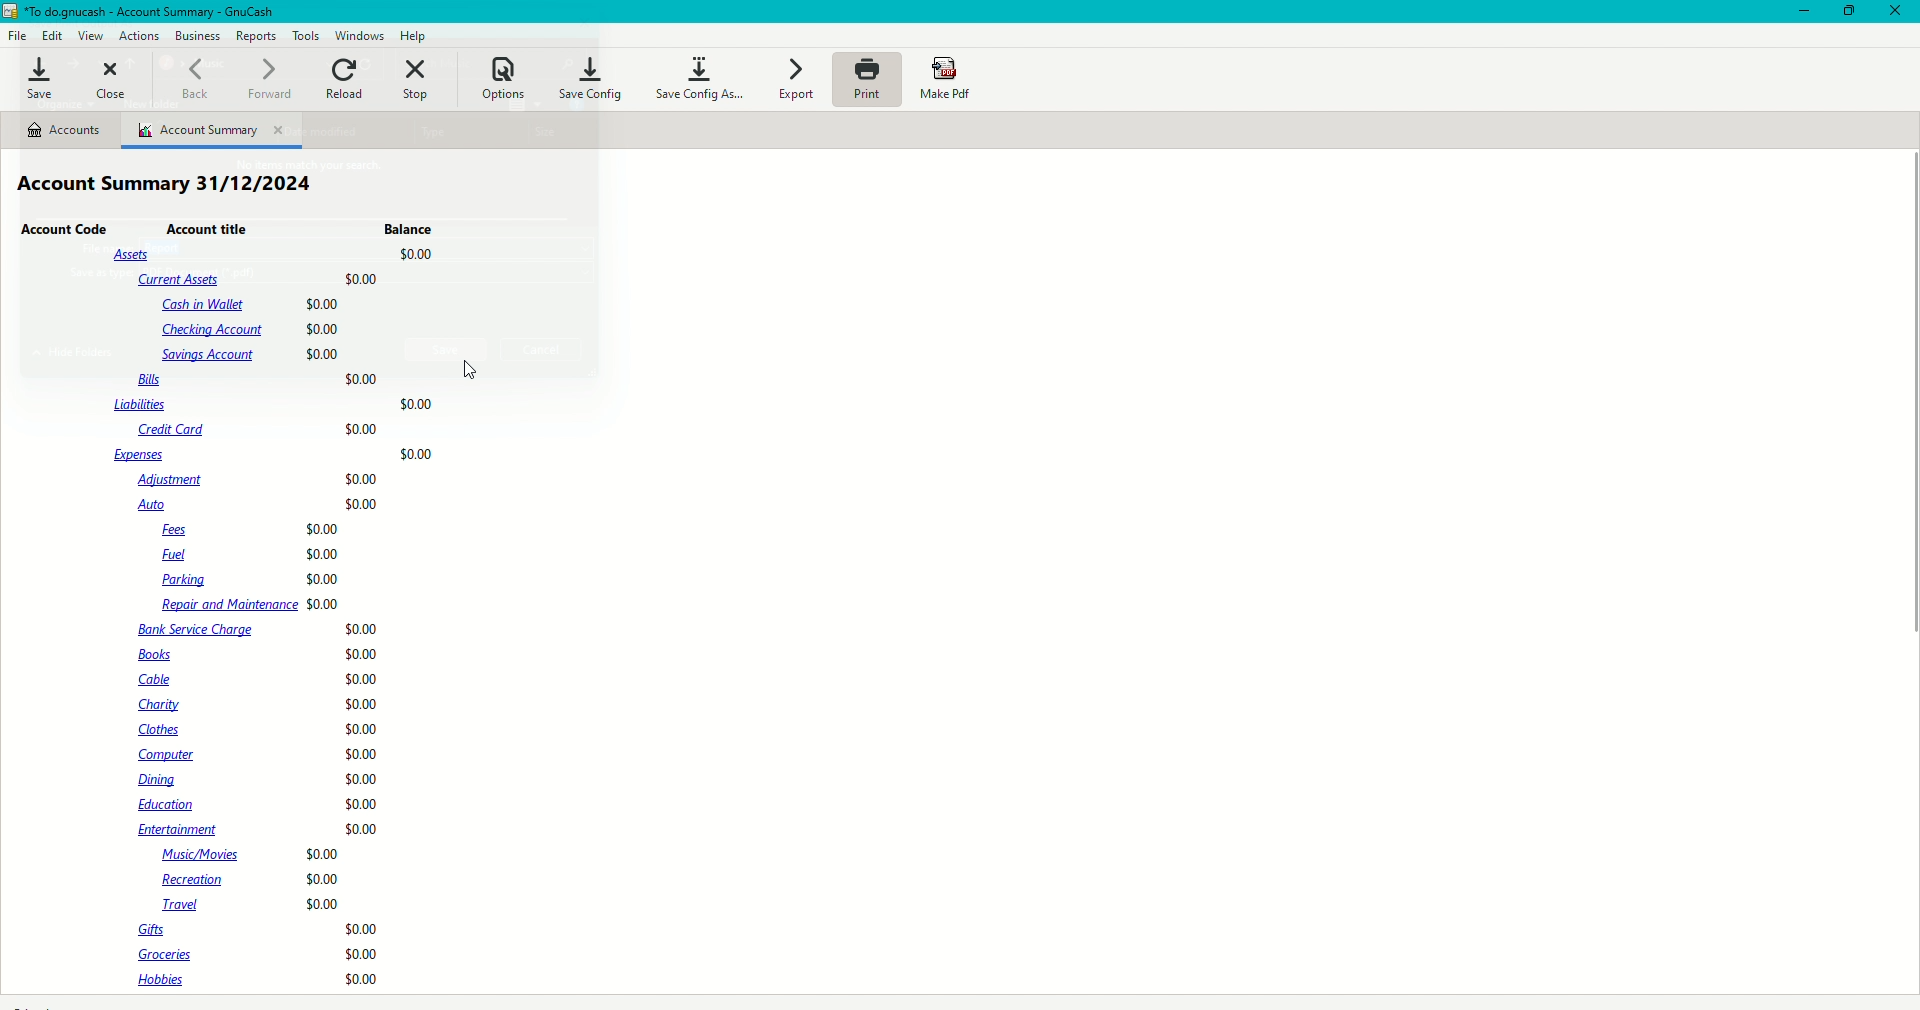  What do you see at coordinates (267, 619) in the screenshot?
I see `Account details` at bounding box center [267, 619].